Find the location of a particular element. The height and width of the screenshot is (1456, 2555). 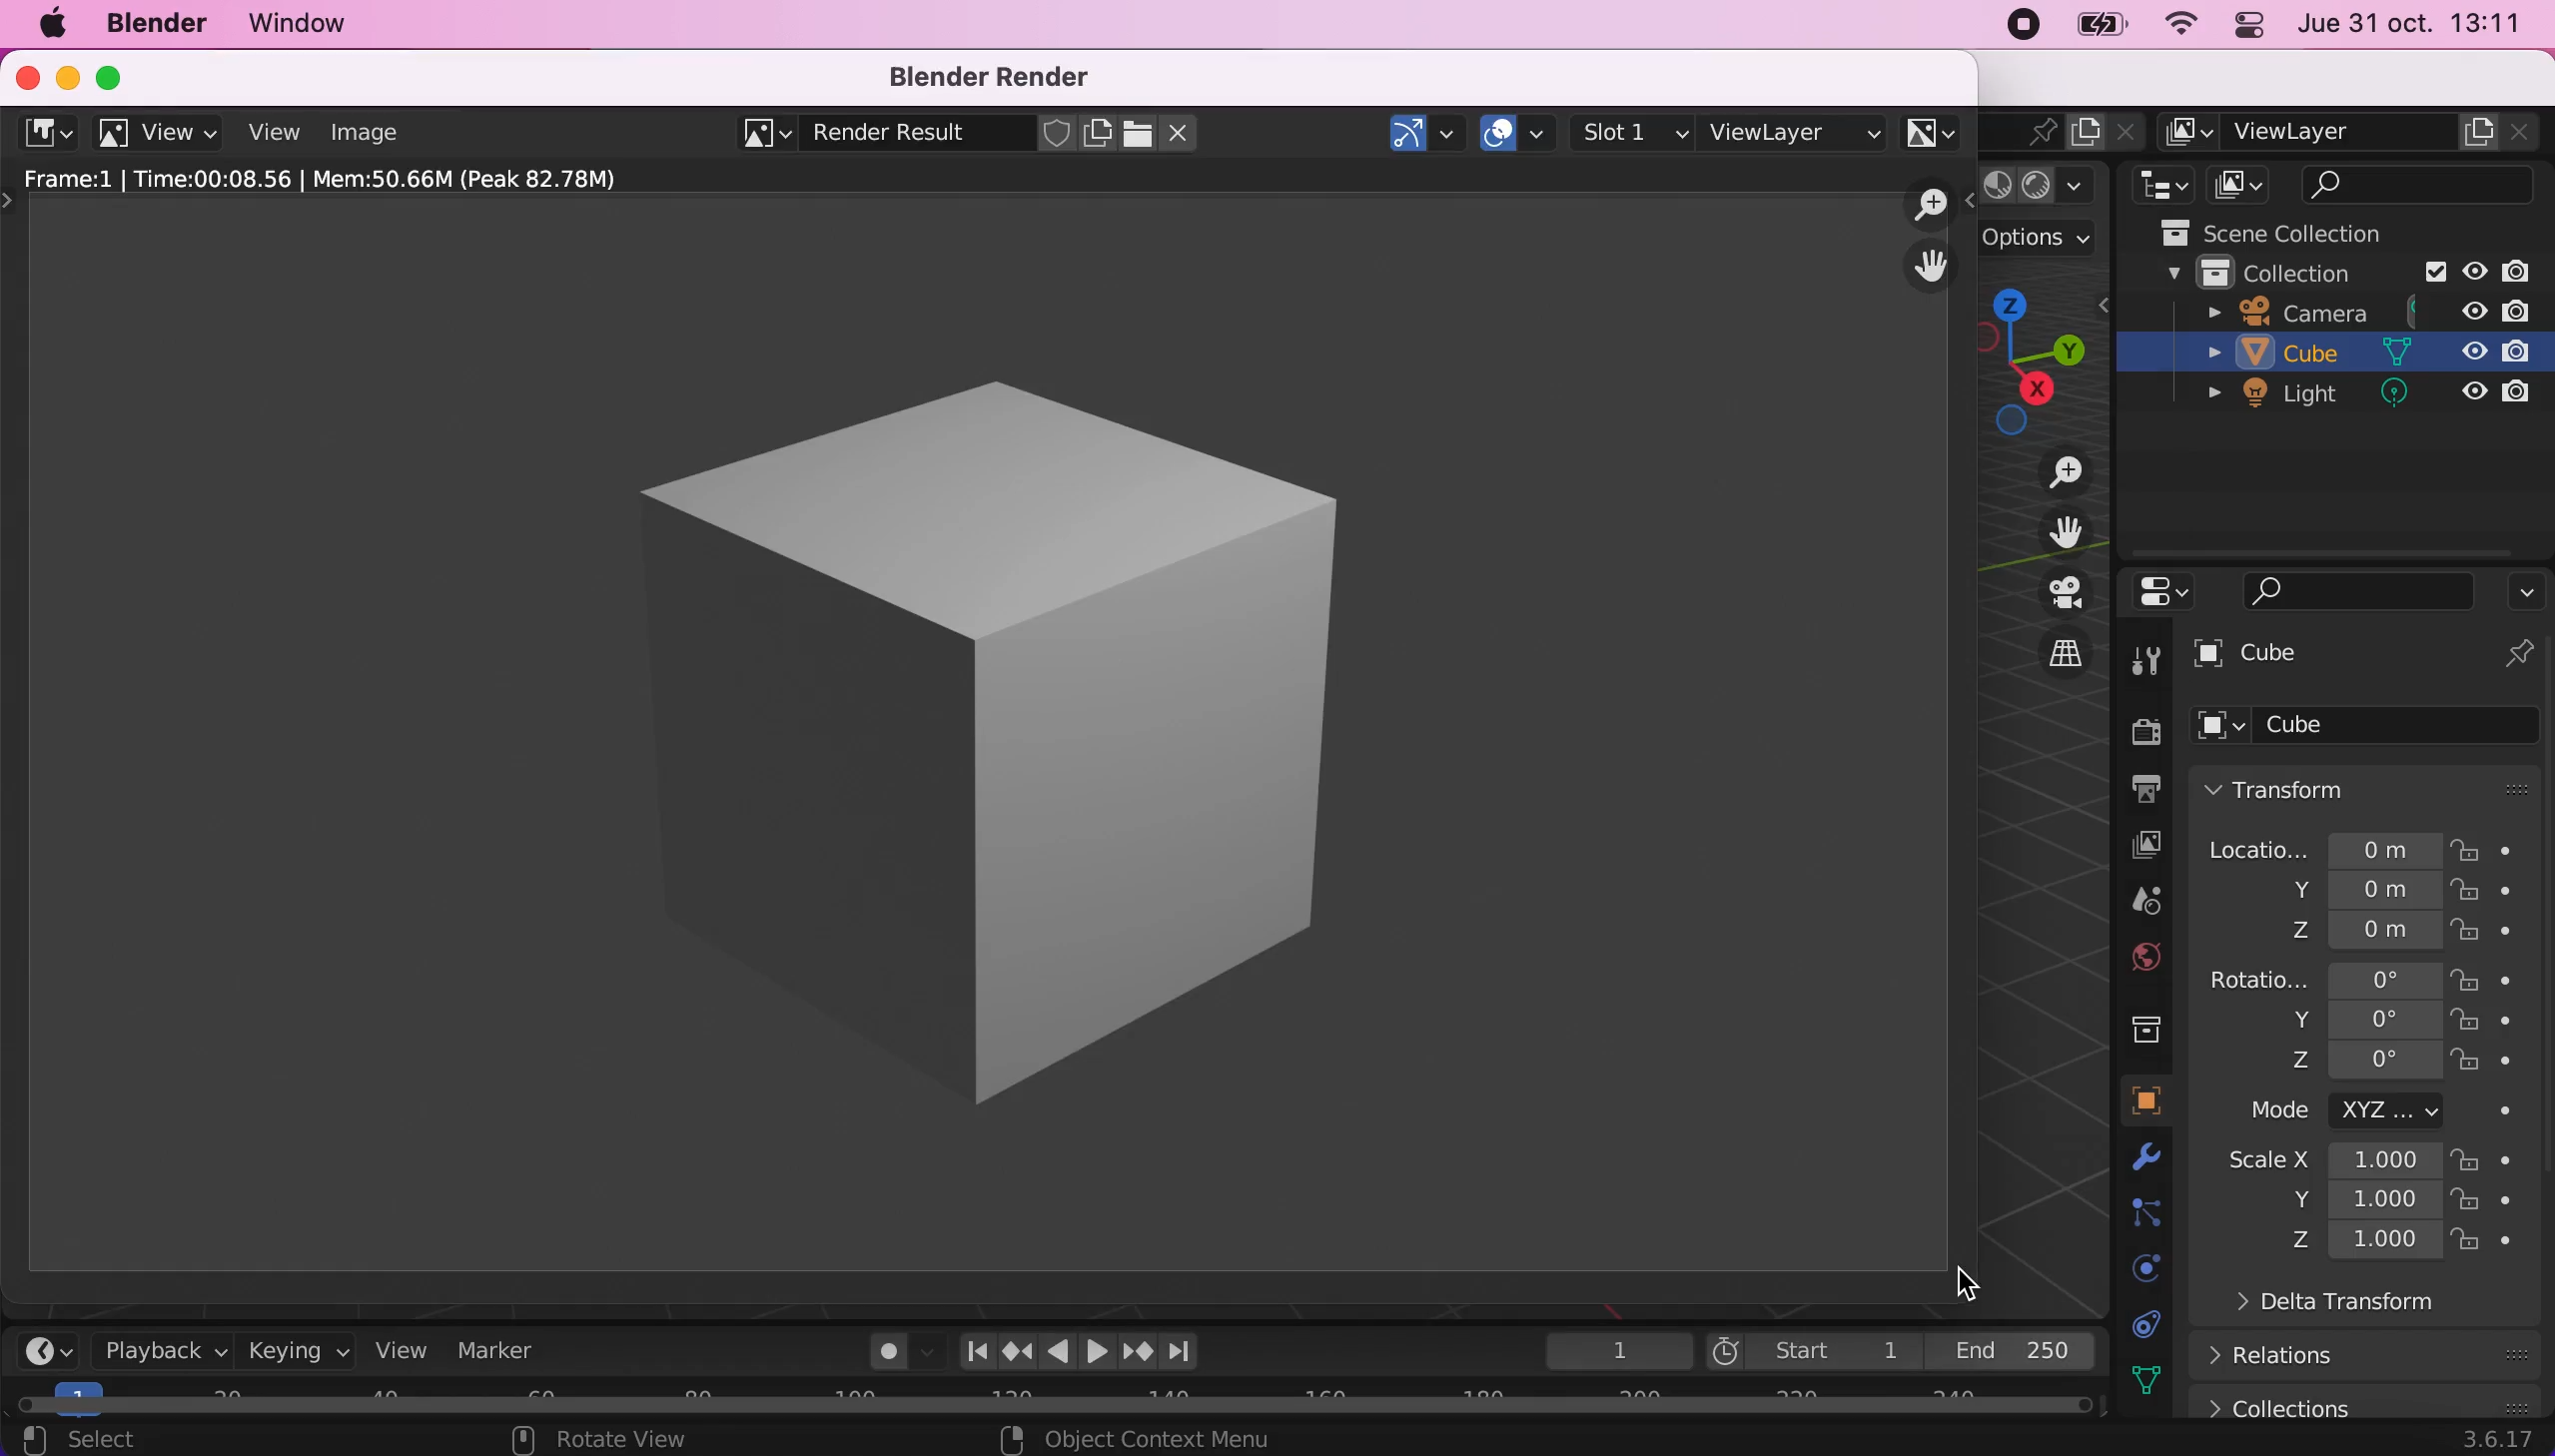

physics is located at coordinates (2156, 1163).